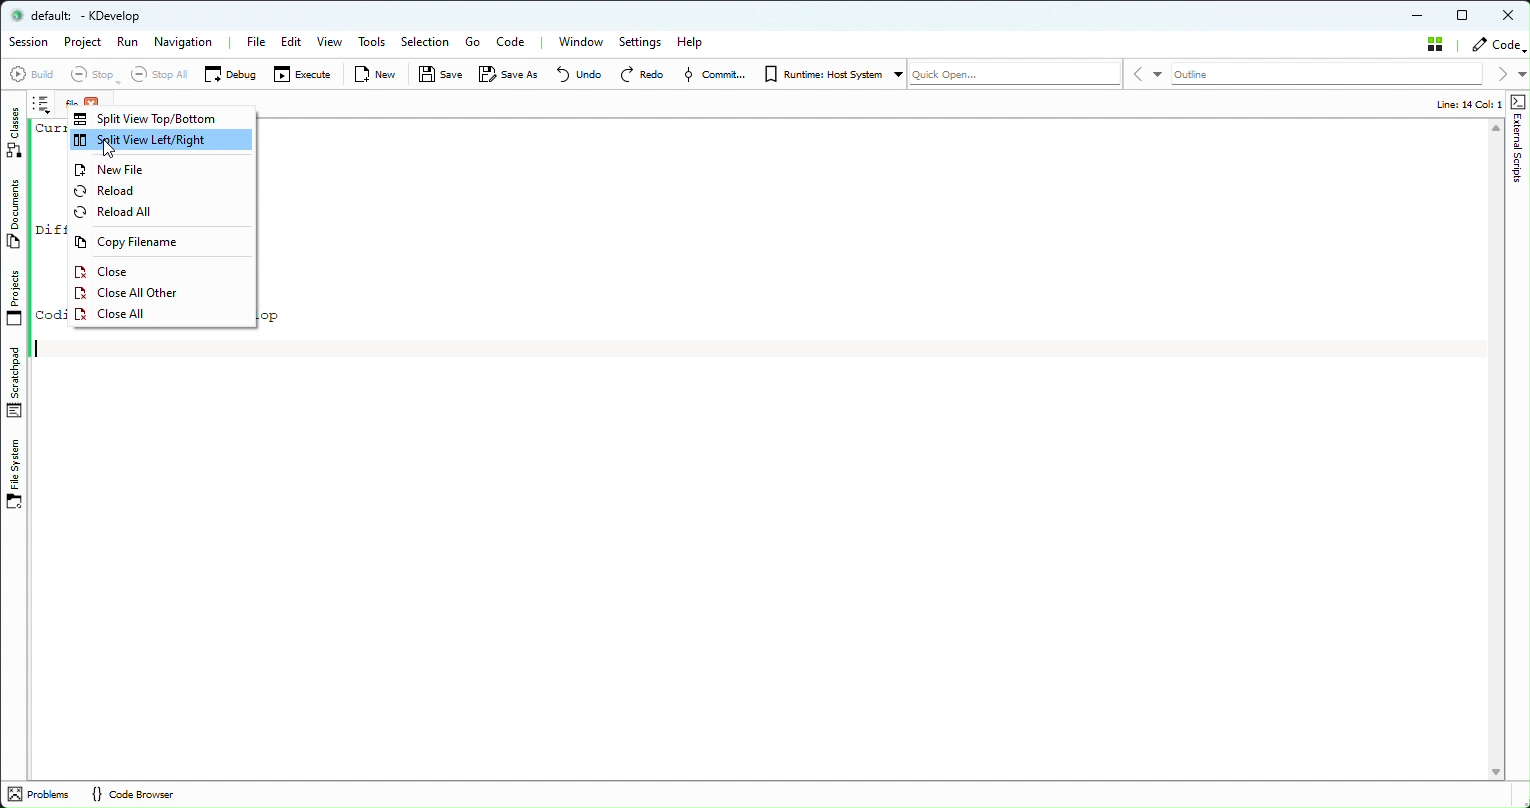 The height and width of the screenshot is (808, 1530). What do you see at coordinates (150, 244) in the screenshot?
I see `Copy filename` at bounding box center [150, 244].